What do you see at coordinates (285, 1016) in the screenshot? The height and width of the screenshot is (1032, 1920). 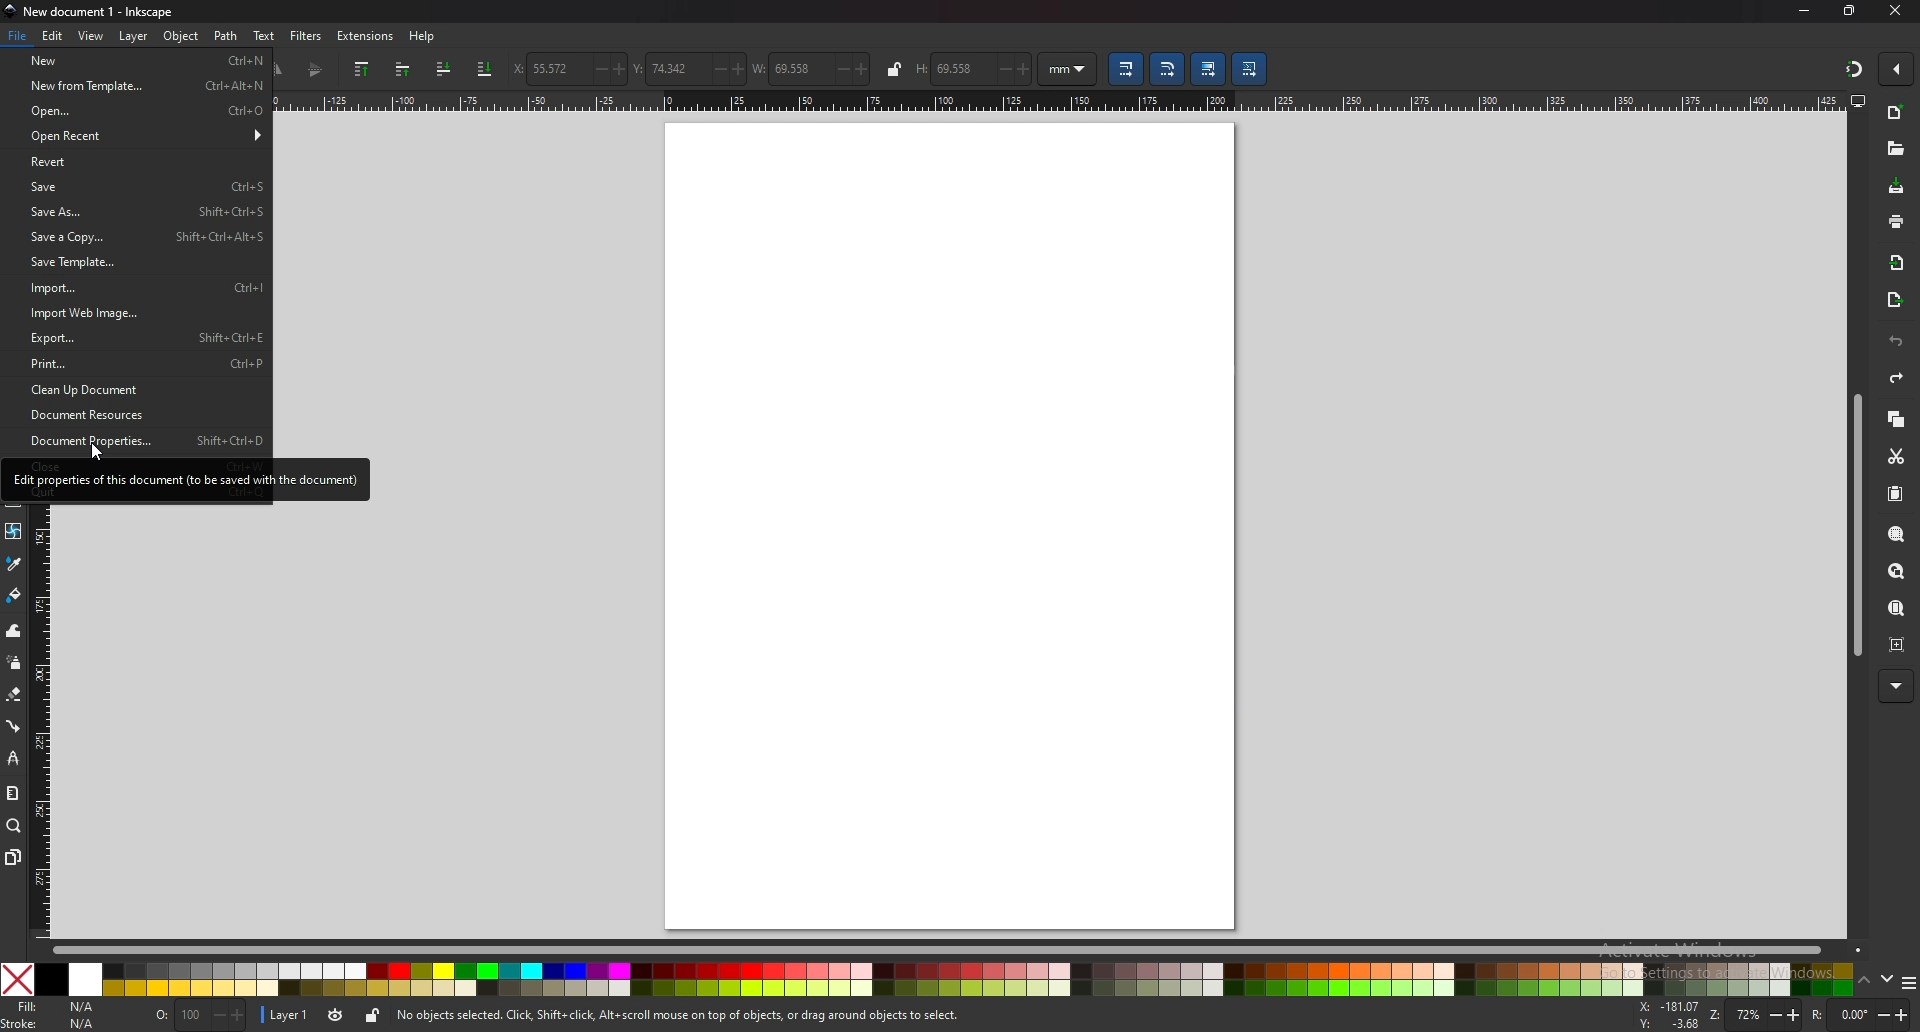 I see `layer 1` at bounding box center [285, 1016].